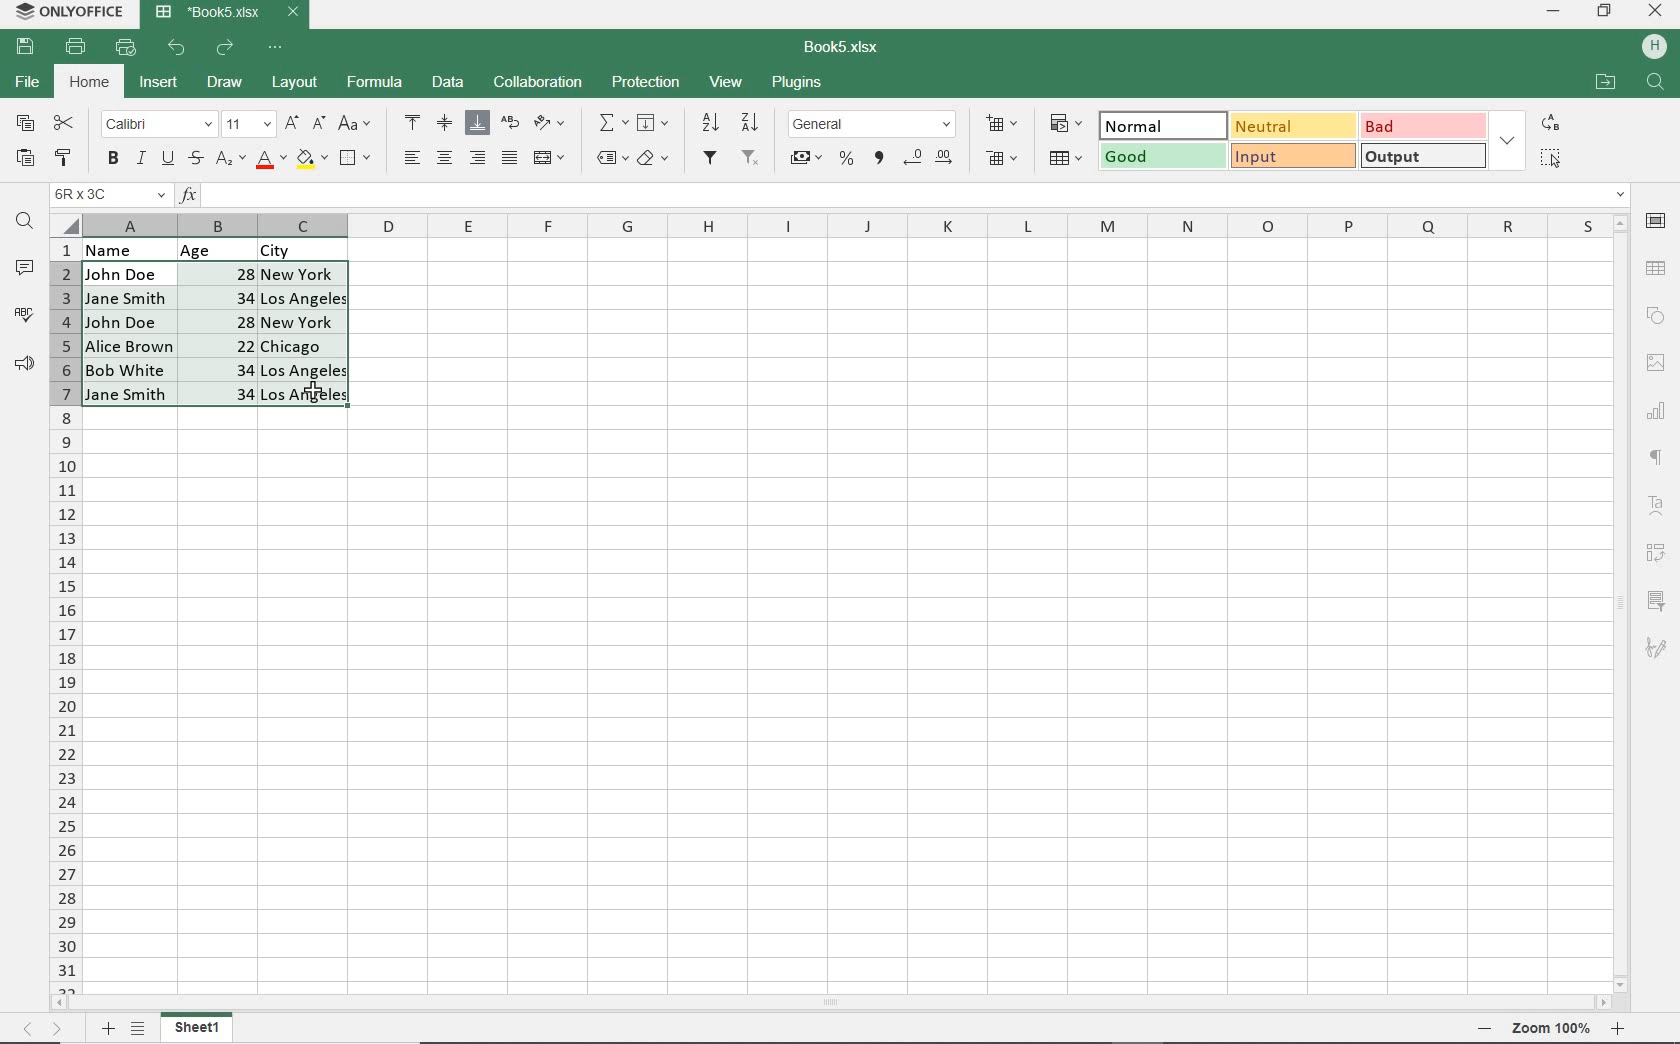  I want to click on ALIGN TOP, so click(414, 122).